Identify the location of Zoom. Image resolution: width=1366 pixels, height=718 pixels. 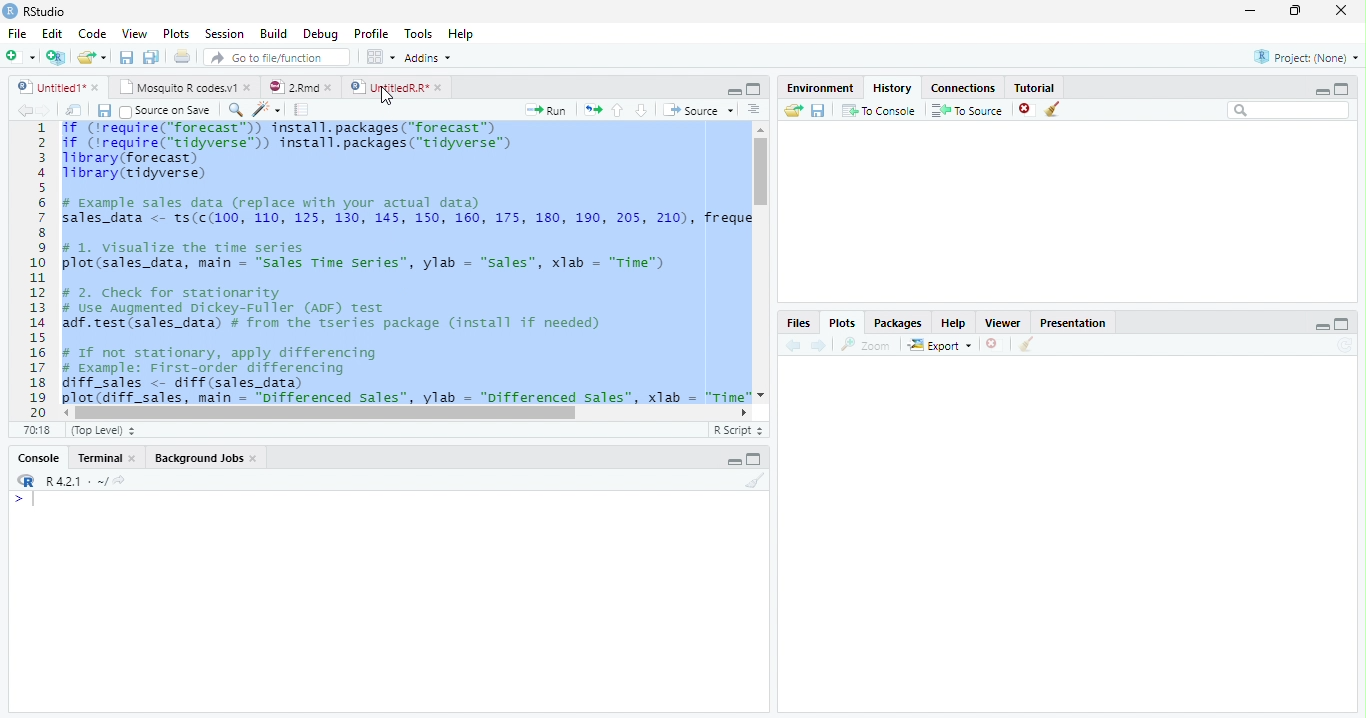
(864, 345).